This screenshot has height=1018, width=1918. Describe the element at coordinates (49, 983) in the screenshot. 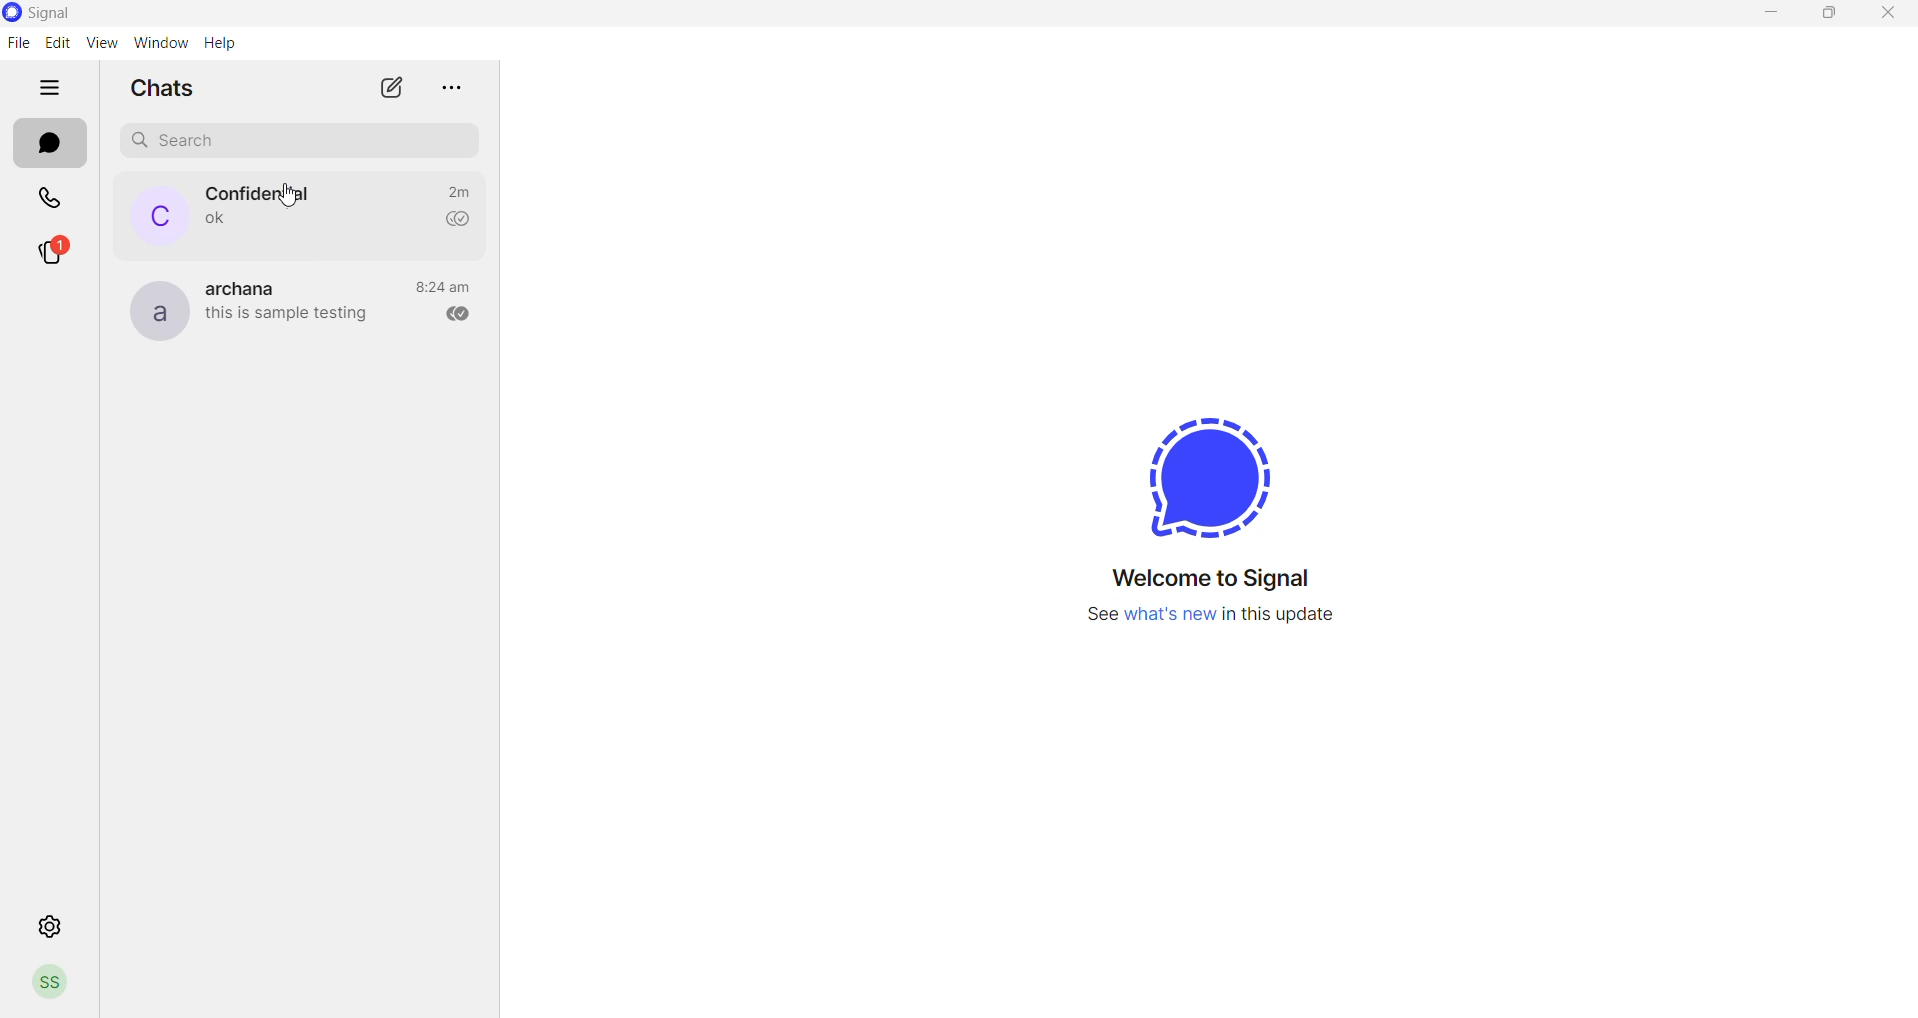

I see `profile` at that location.